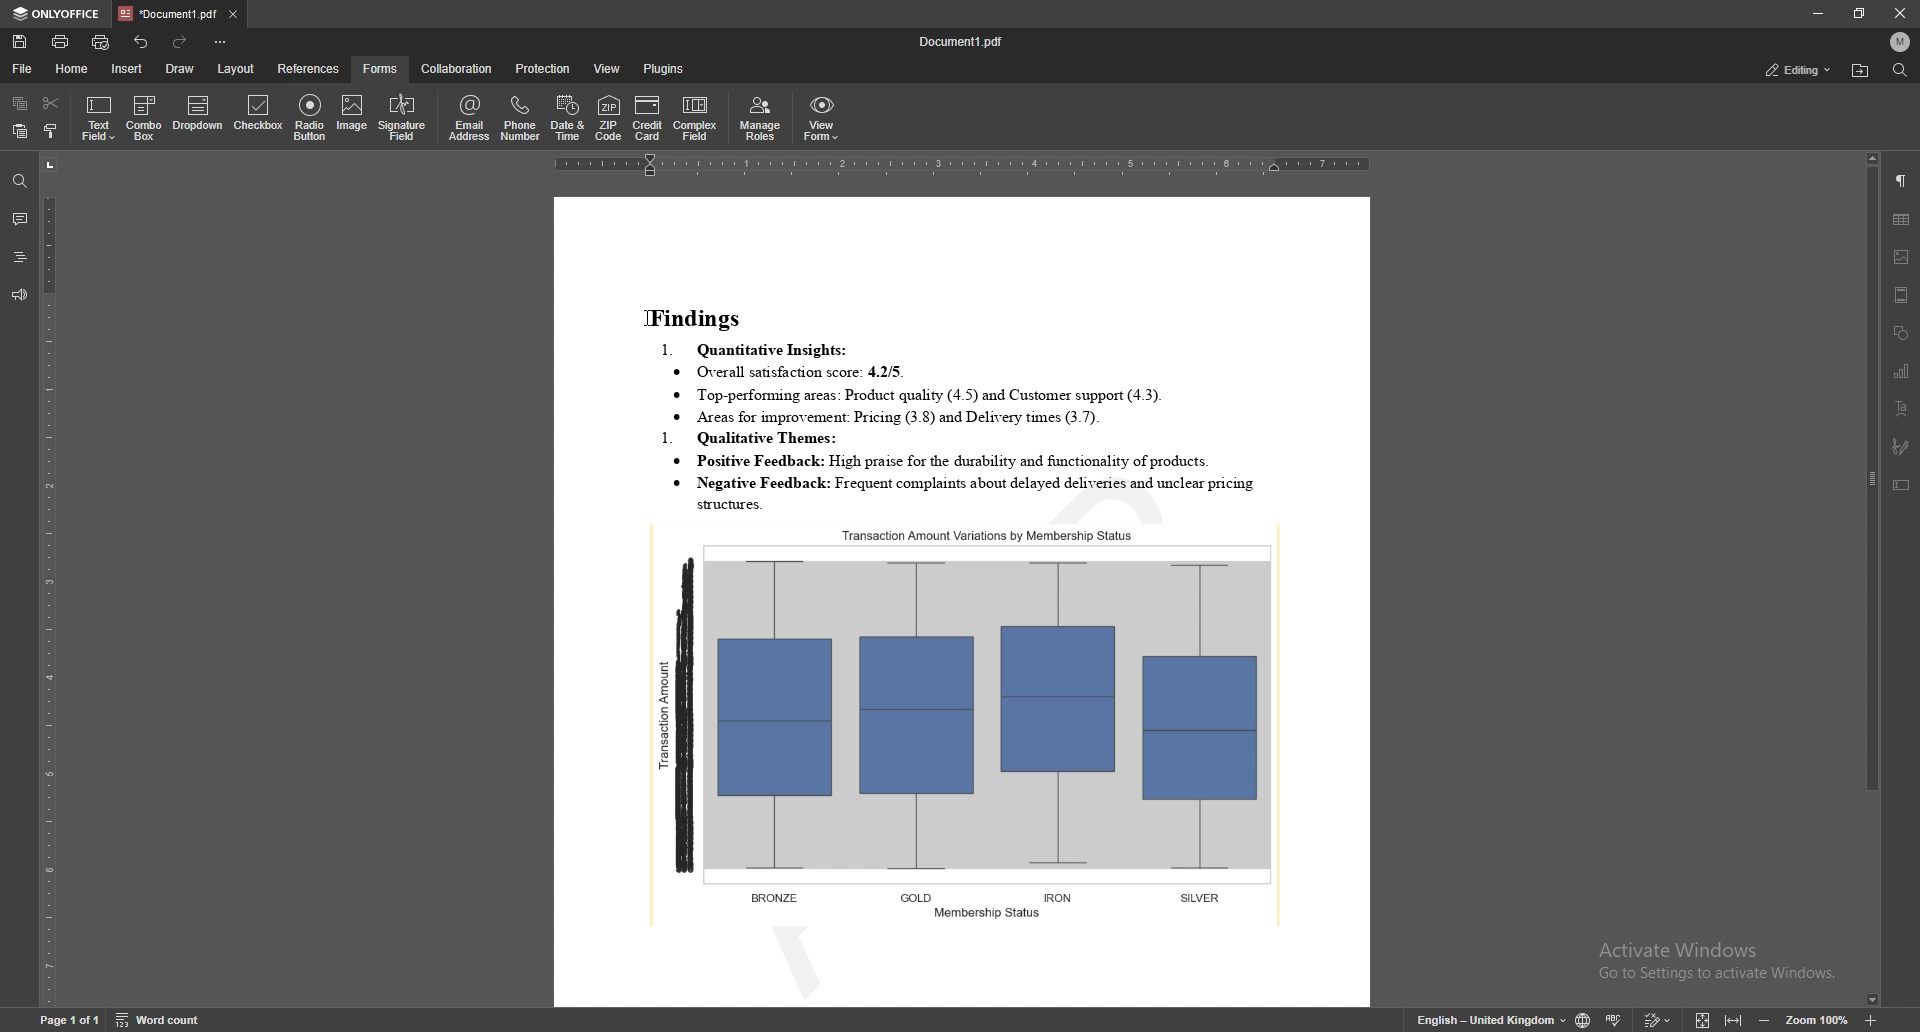 This screenshot has width=1920, height=1032. What do you see at coordinates (1616, 1019) in the screenshot?
I see `spell check` at bounding box center [1616, 1019].